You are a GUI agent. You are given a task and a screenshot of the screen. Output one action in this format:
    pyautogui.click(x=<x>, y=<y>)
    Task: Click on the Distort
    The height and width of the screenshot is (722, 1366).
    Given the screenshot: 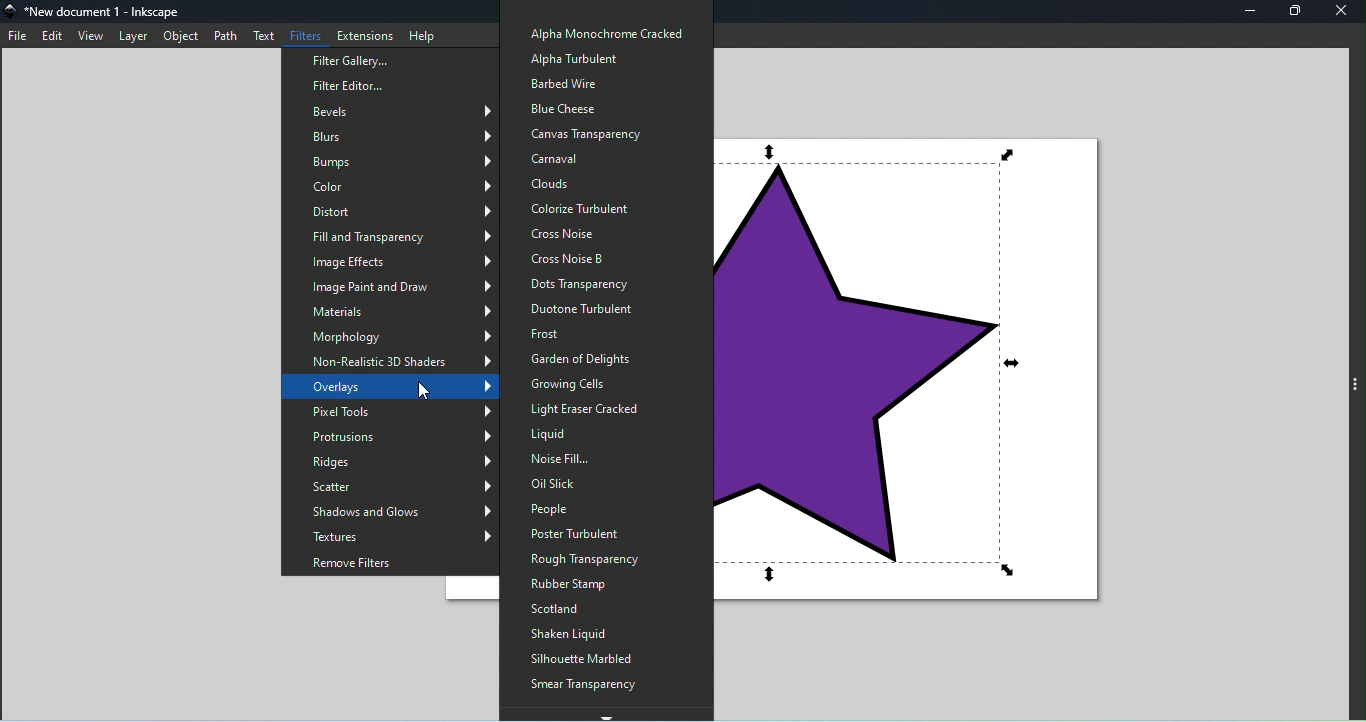 What is the action you would take?
    pyautogui.click(x=386, y=210)
    